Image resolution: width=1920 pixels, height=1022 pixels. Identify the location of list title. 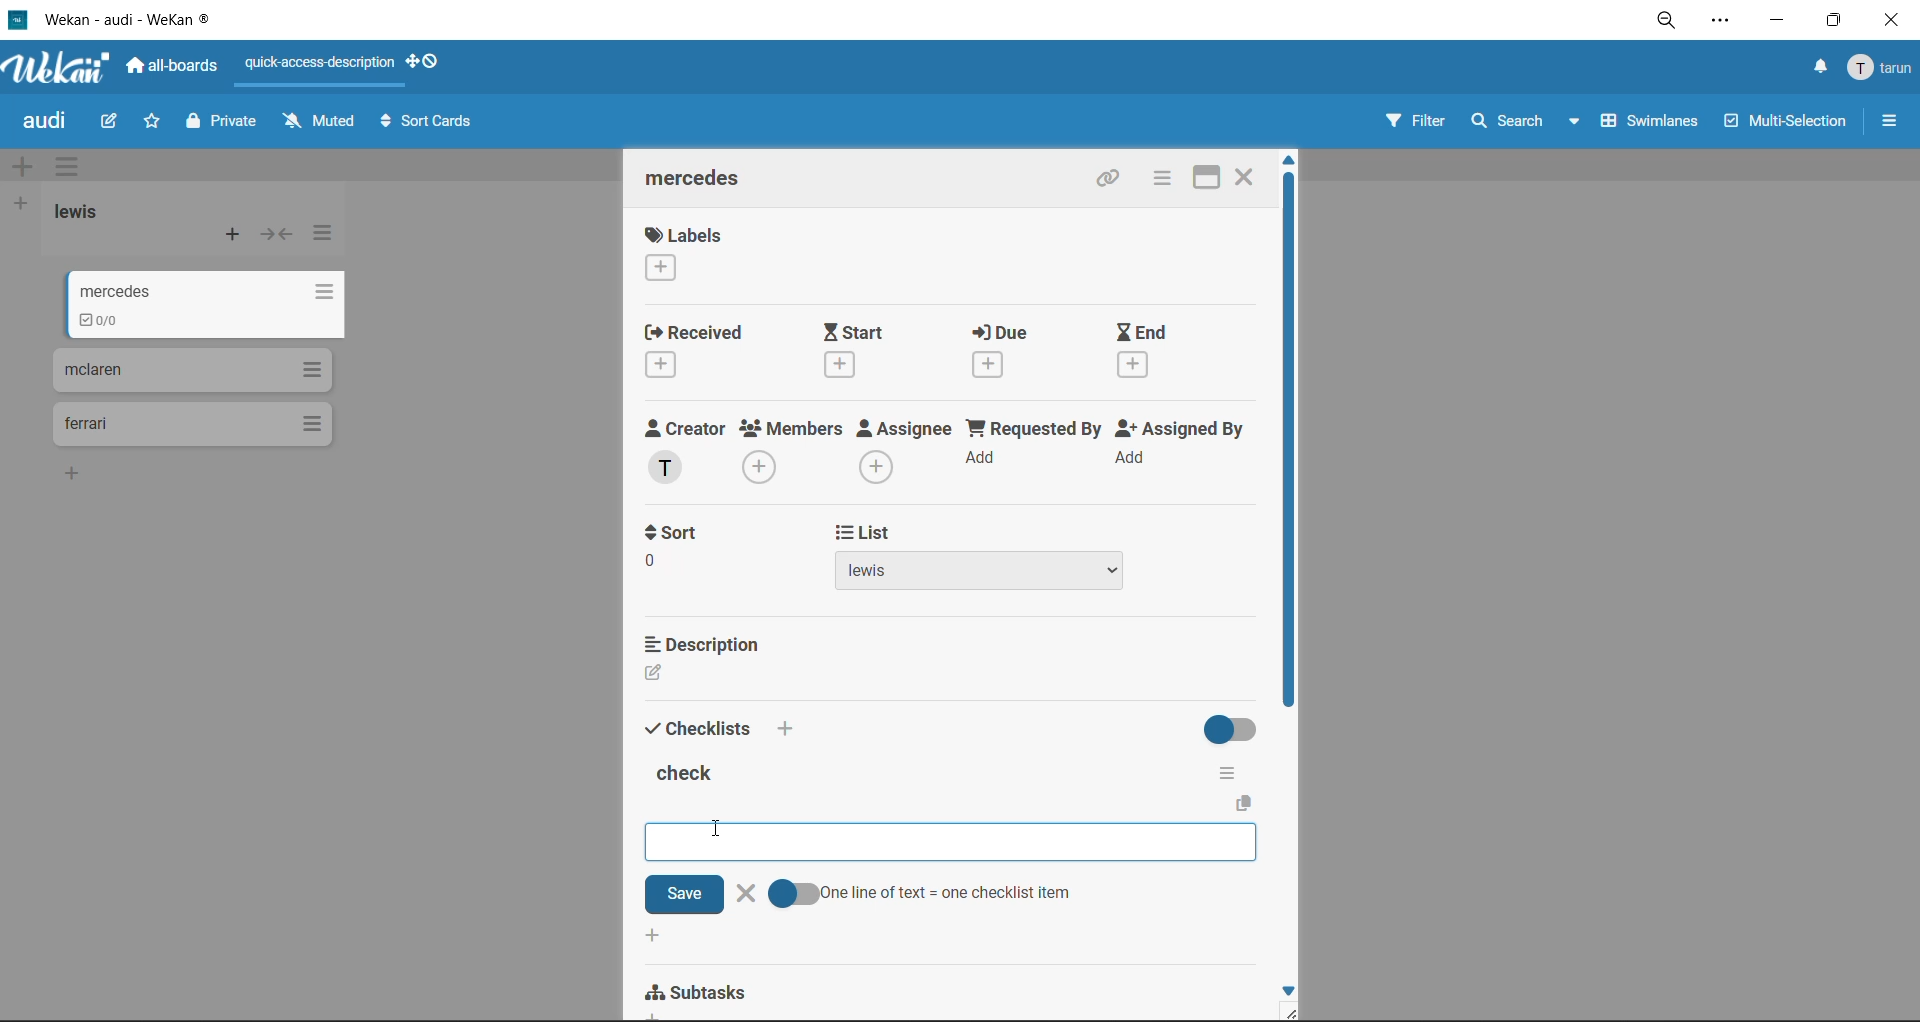
(85, 212).